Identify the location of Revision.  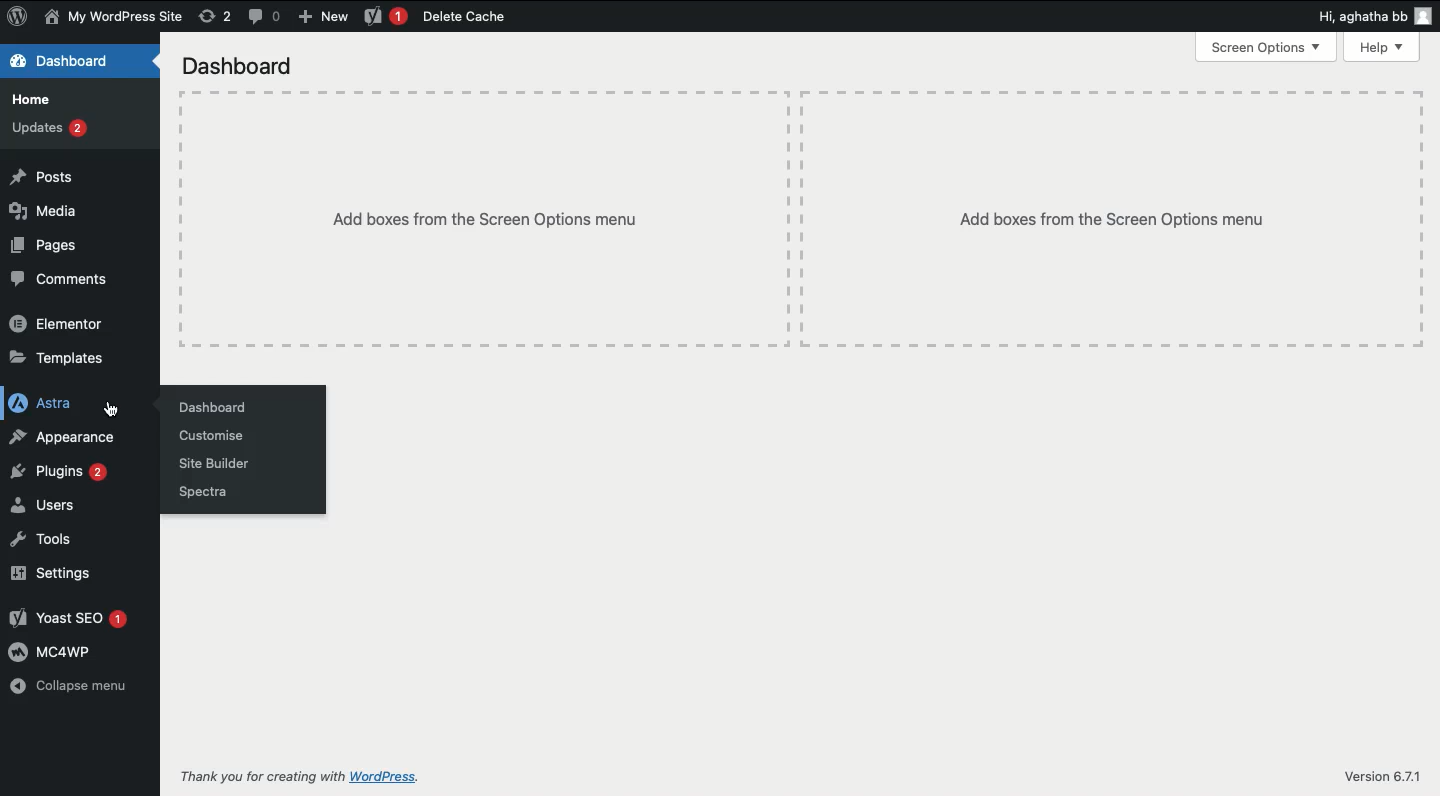
(215, 17).